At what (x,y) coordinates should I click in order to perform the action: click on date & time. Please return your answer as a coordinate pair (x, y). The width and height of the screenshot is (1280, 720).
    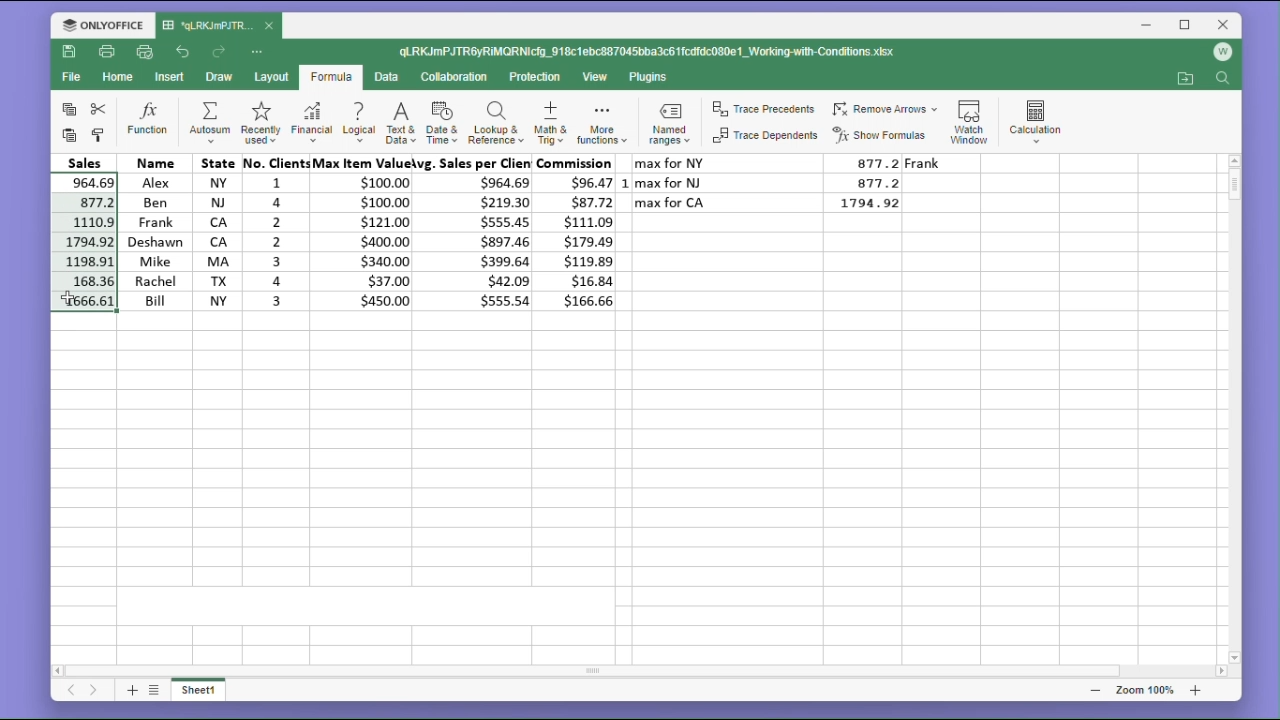
    Looking at the image, I should click on (443, 124).